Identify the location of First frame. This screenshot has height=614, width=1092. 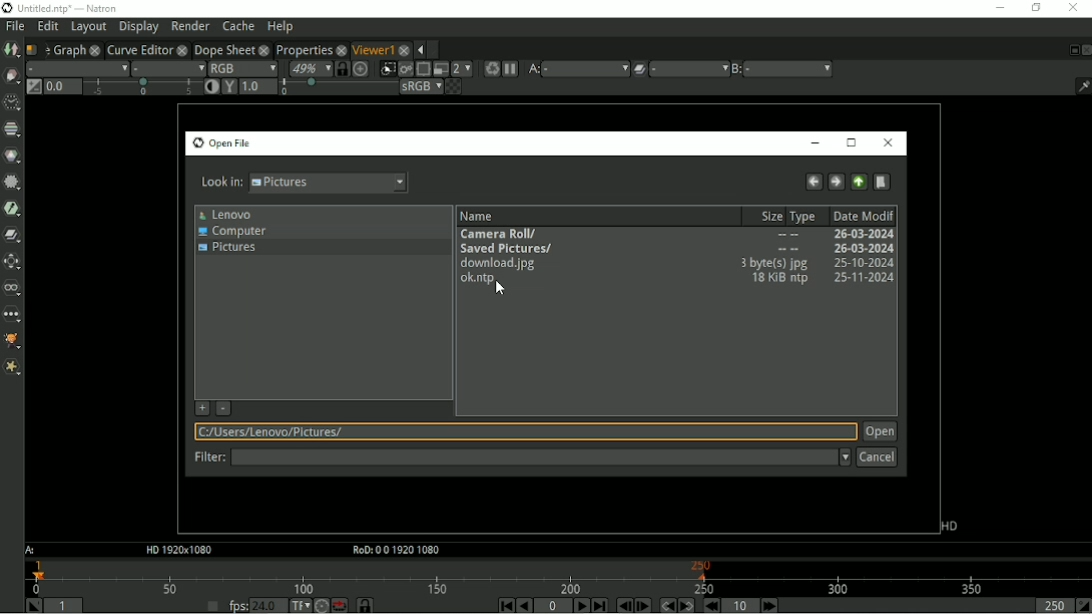
(503, 605).